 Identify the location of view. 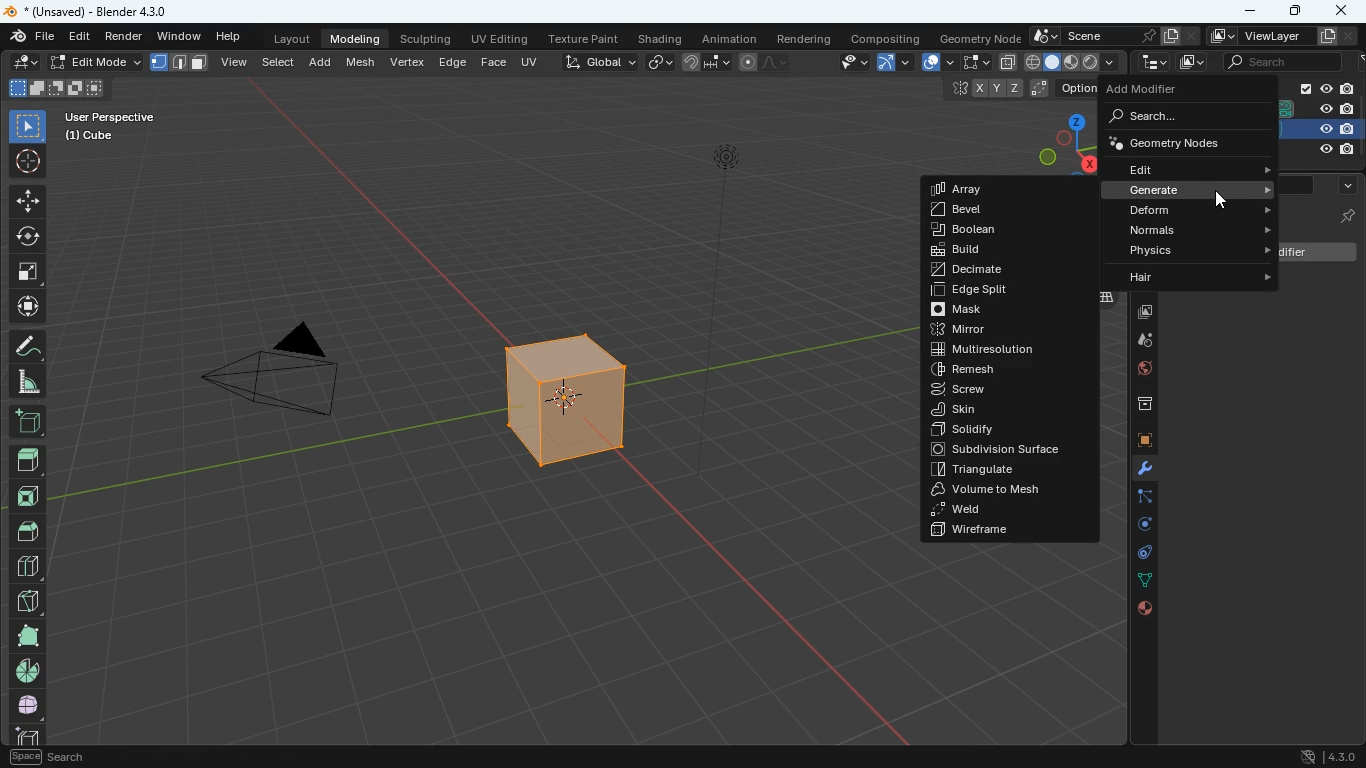
(848, 63).